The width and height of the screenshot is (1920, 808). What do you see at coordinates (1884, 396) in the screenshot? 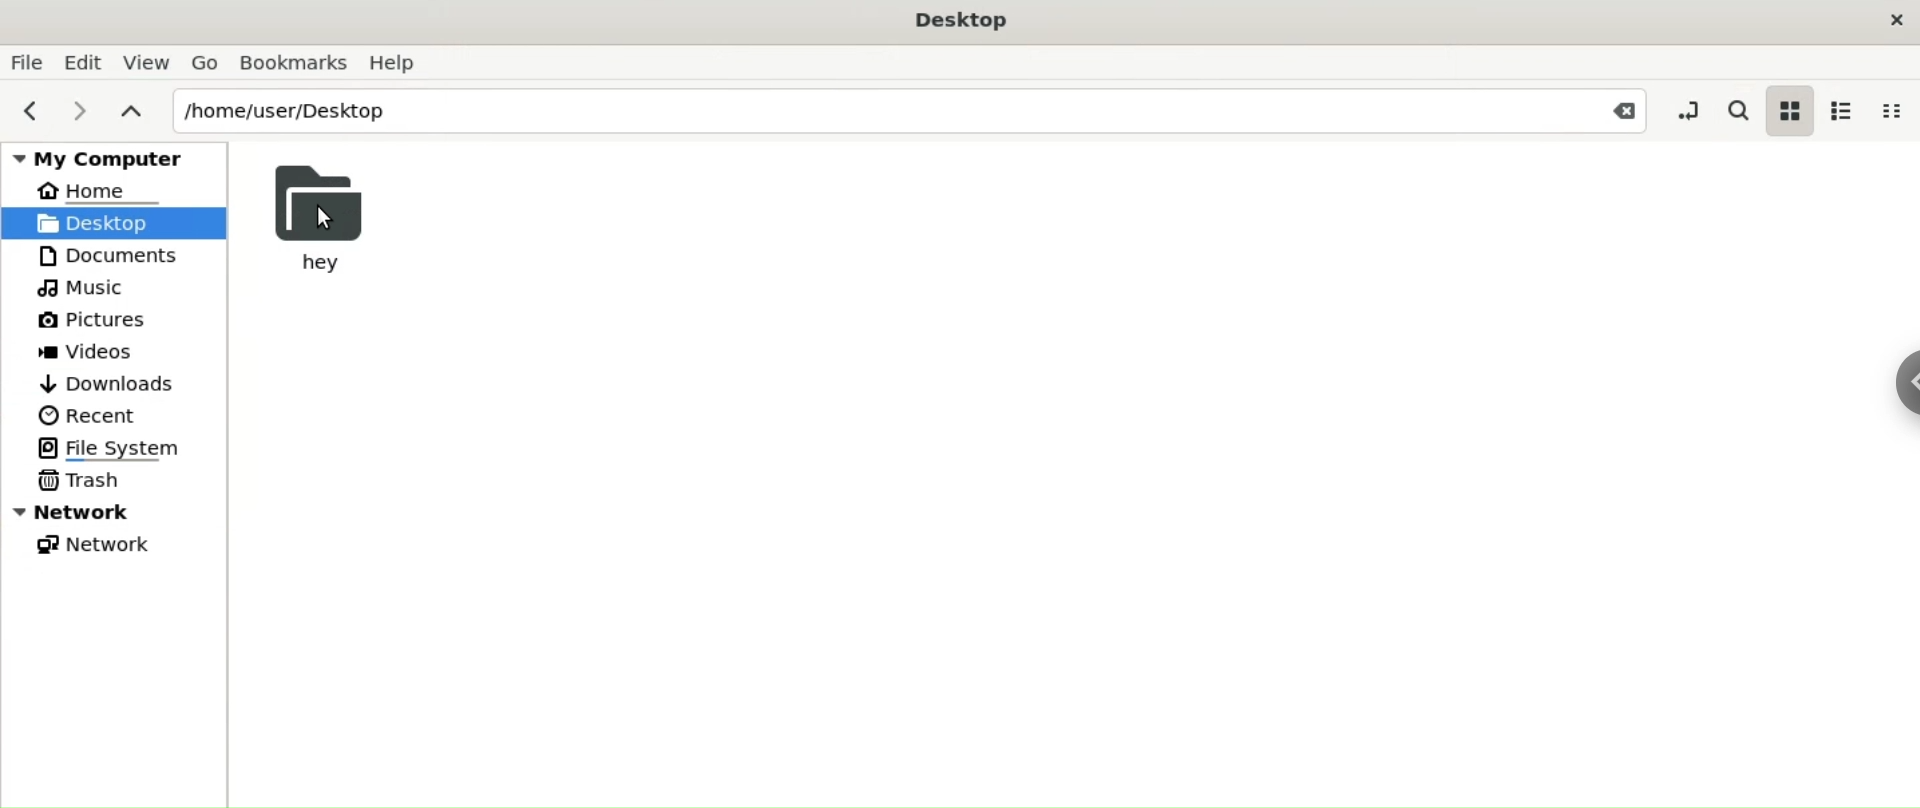
I see `Sidebar` at bounding box center [1884, 396].